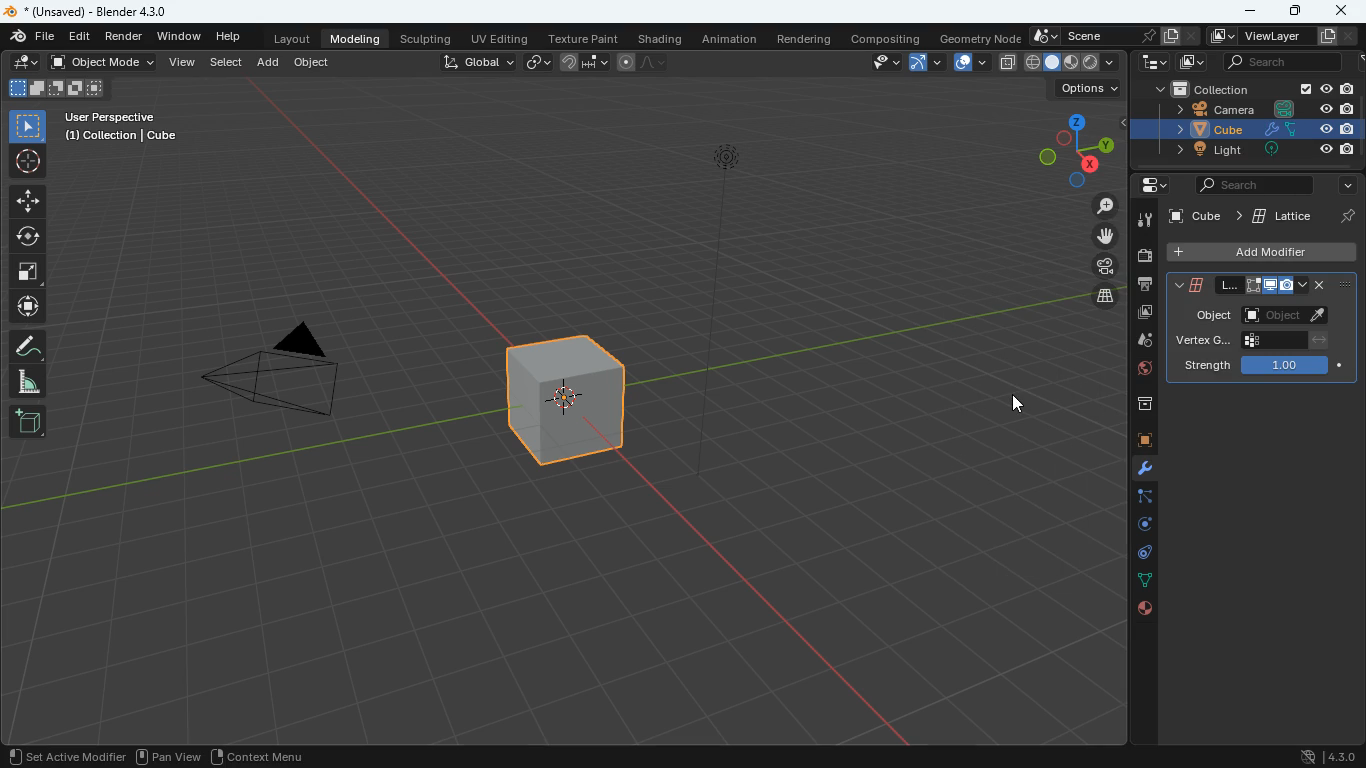 The width and height of the screenshot is (1366, 768). What do you see at coordinates (1251, 340) in the screenshot?
I see `vertex` at bounding box center [1251, 340].